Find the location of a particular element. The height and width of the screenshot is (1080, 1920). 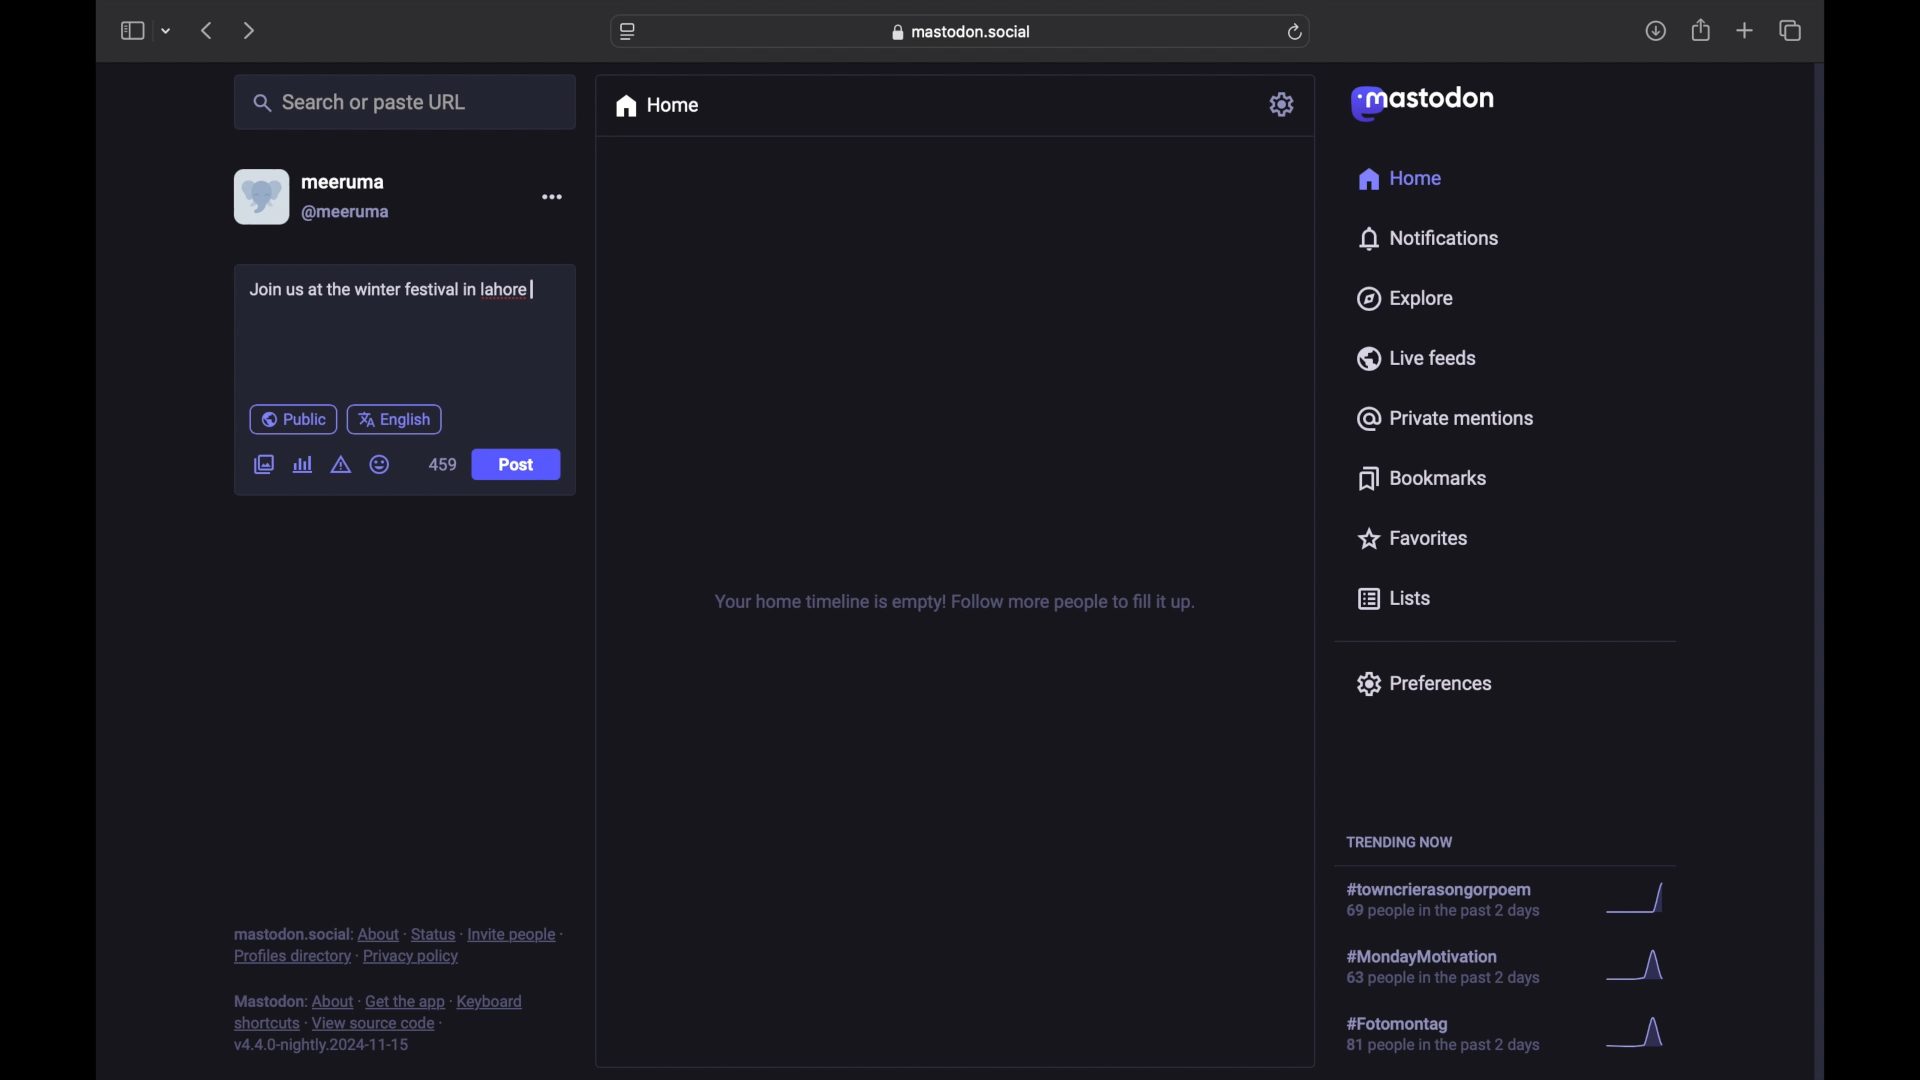

graph is located at coordinates (1641, 970).